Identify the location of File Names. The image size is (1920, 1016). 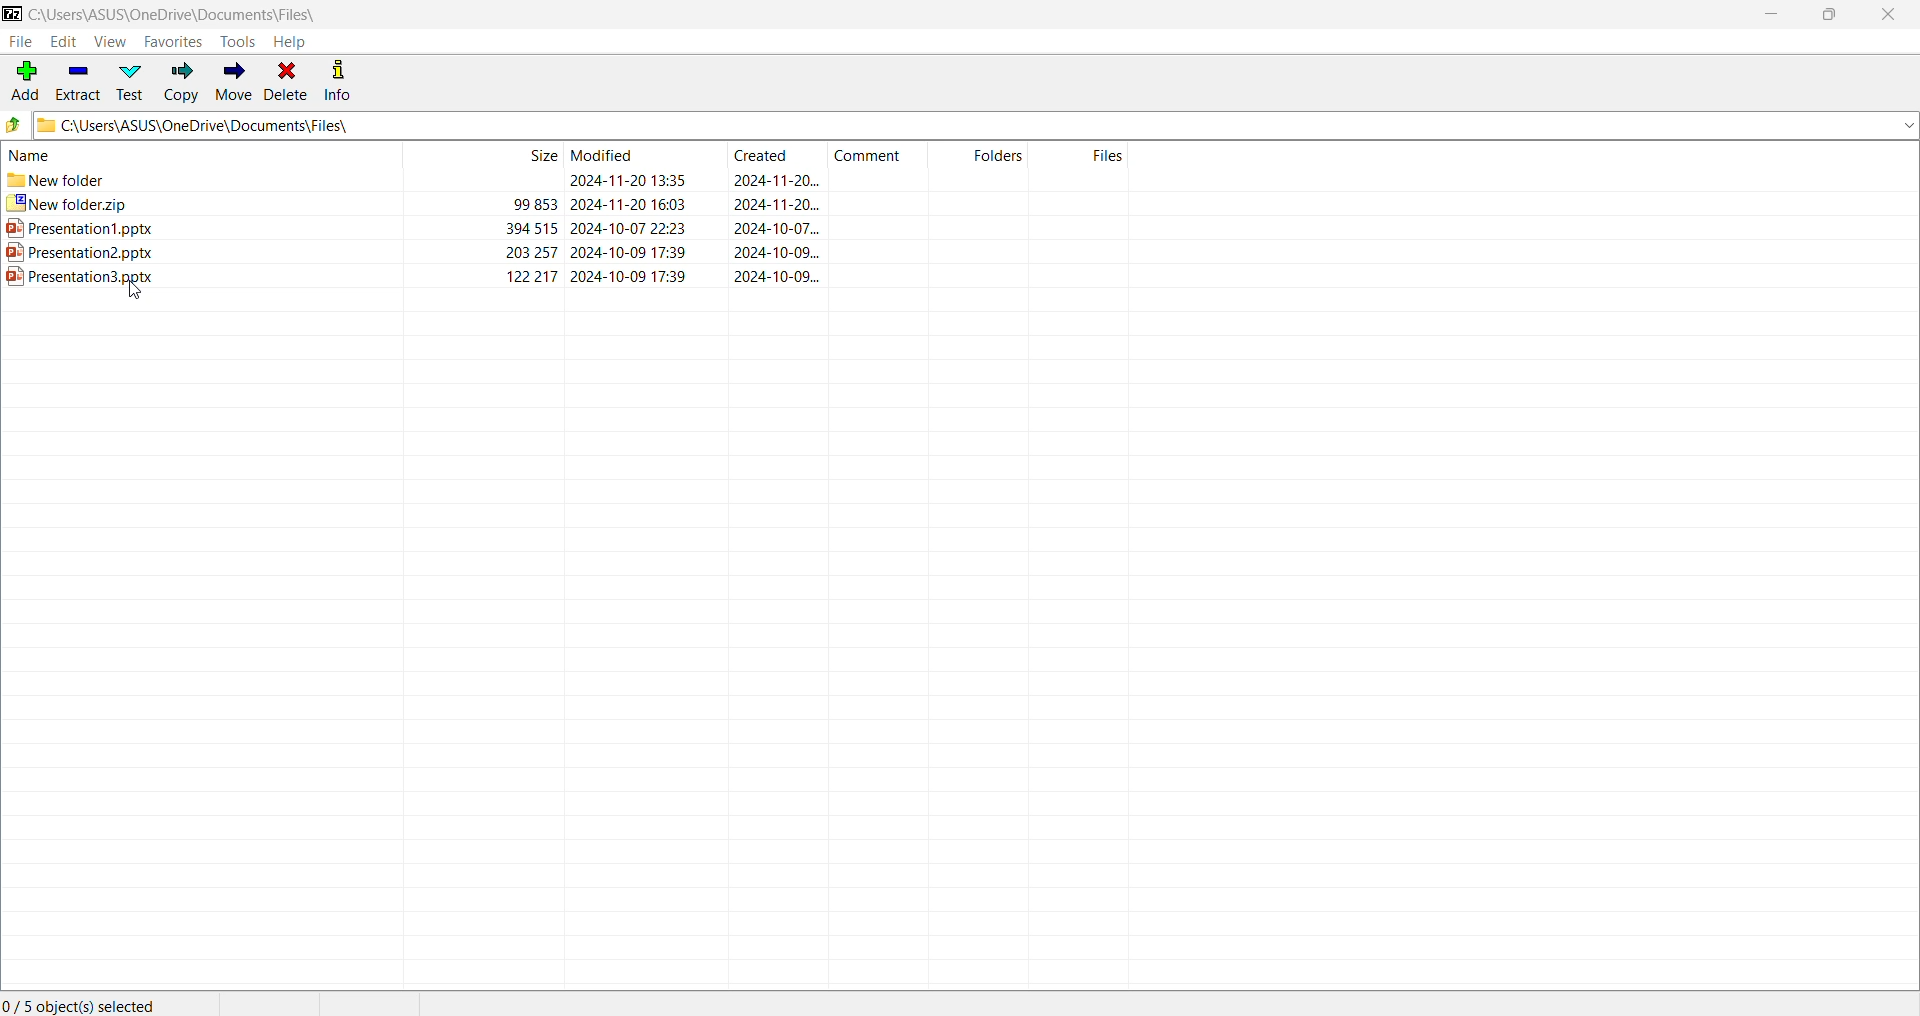
(200, 153).